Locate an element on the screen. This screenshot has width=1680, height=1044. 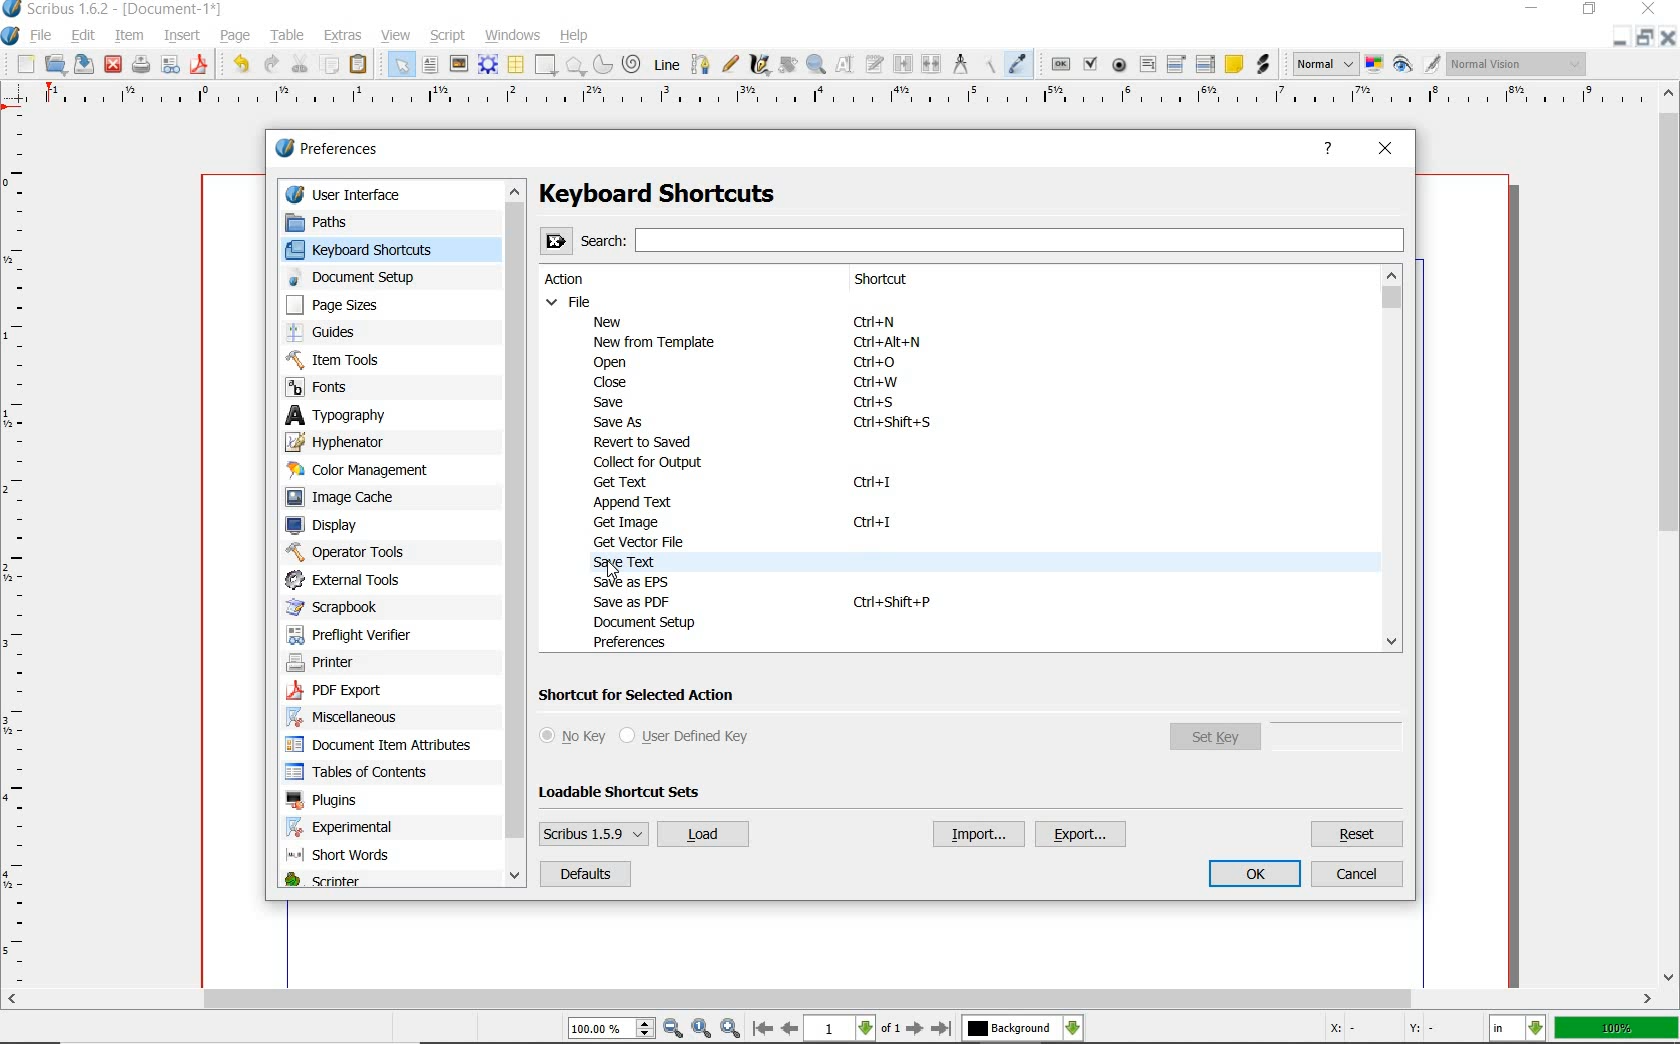
user defined key is located at coordinates (688, 737).